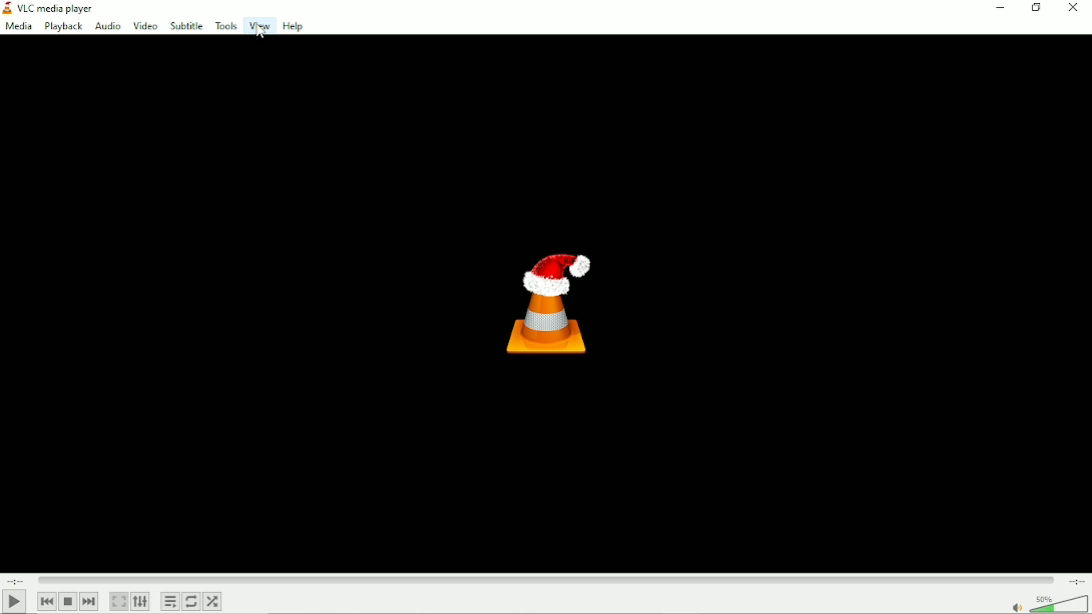  What do you see at coordinates (190, 602) in the screenshot?
I see `Toggle between loop all, loop one and no loop` at bounding box center [190, 602].